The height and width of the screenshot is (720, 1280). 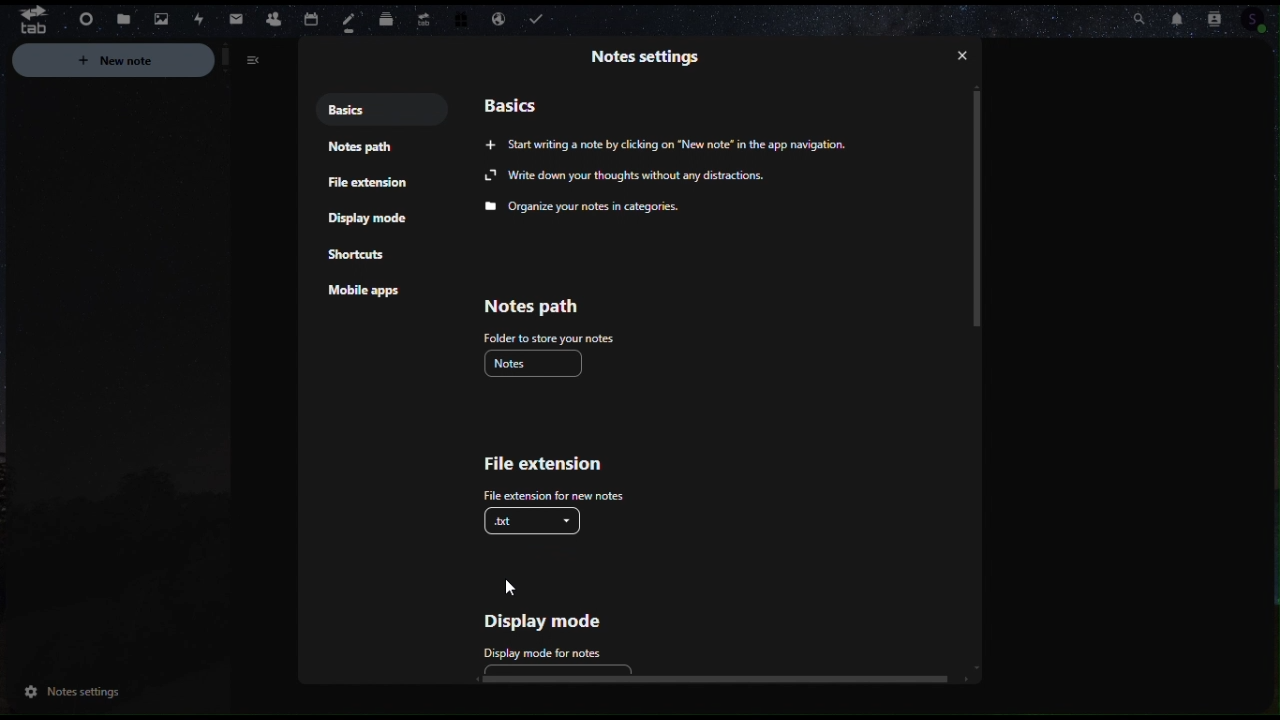 What do you see at coordinates (370, 294) in the screenshot?
I see `Mobile apps` at bounding box center [370, 294].